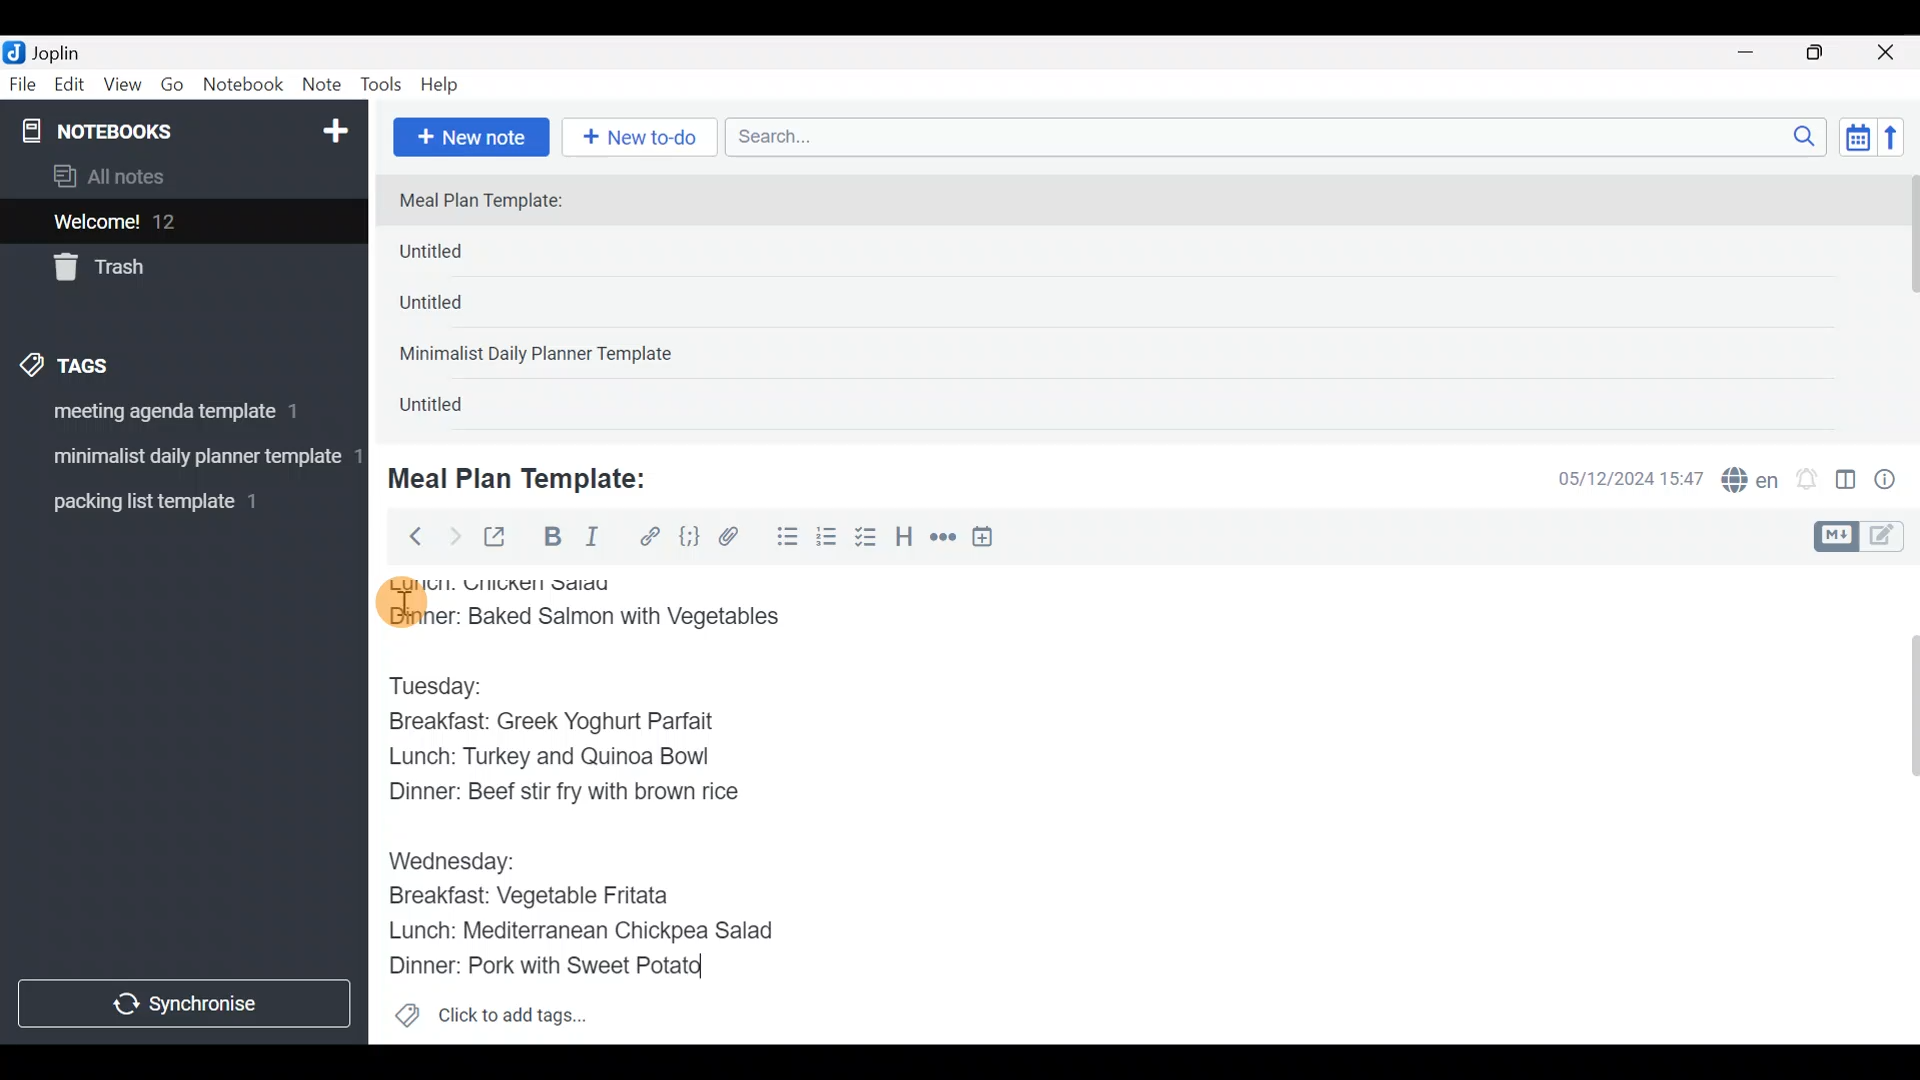 The height and width of the screenshot is (1080, 1920). What do you see at coordinates (905, 540) in the screenshot?
I see `Heading` at bounding box center [905, 540].